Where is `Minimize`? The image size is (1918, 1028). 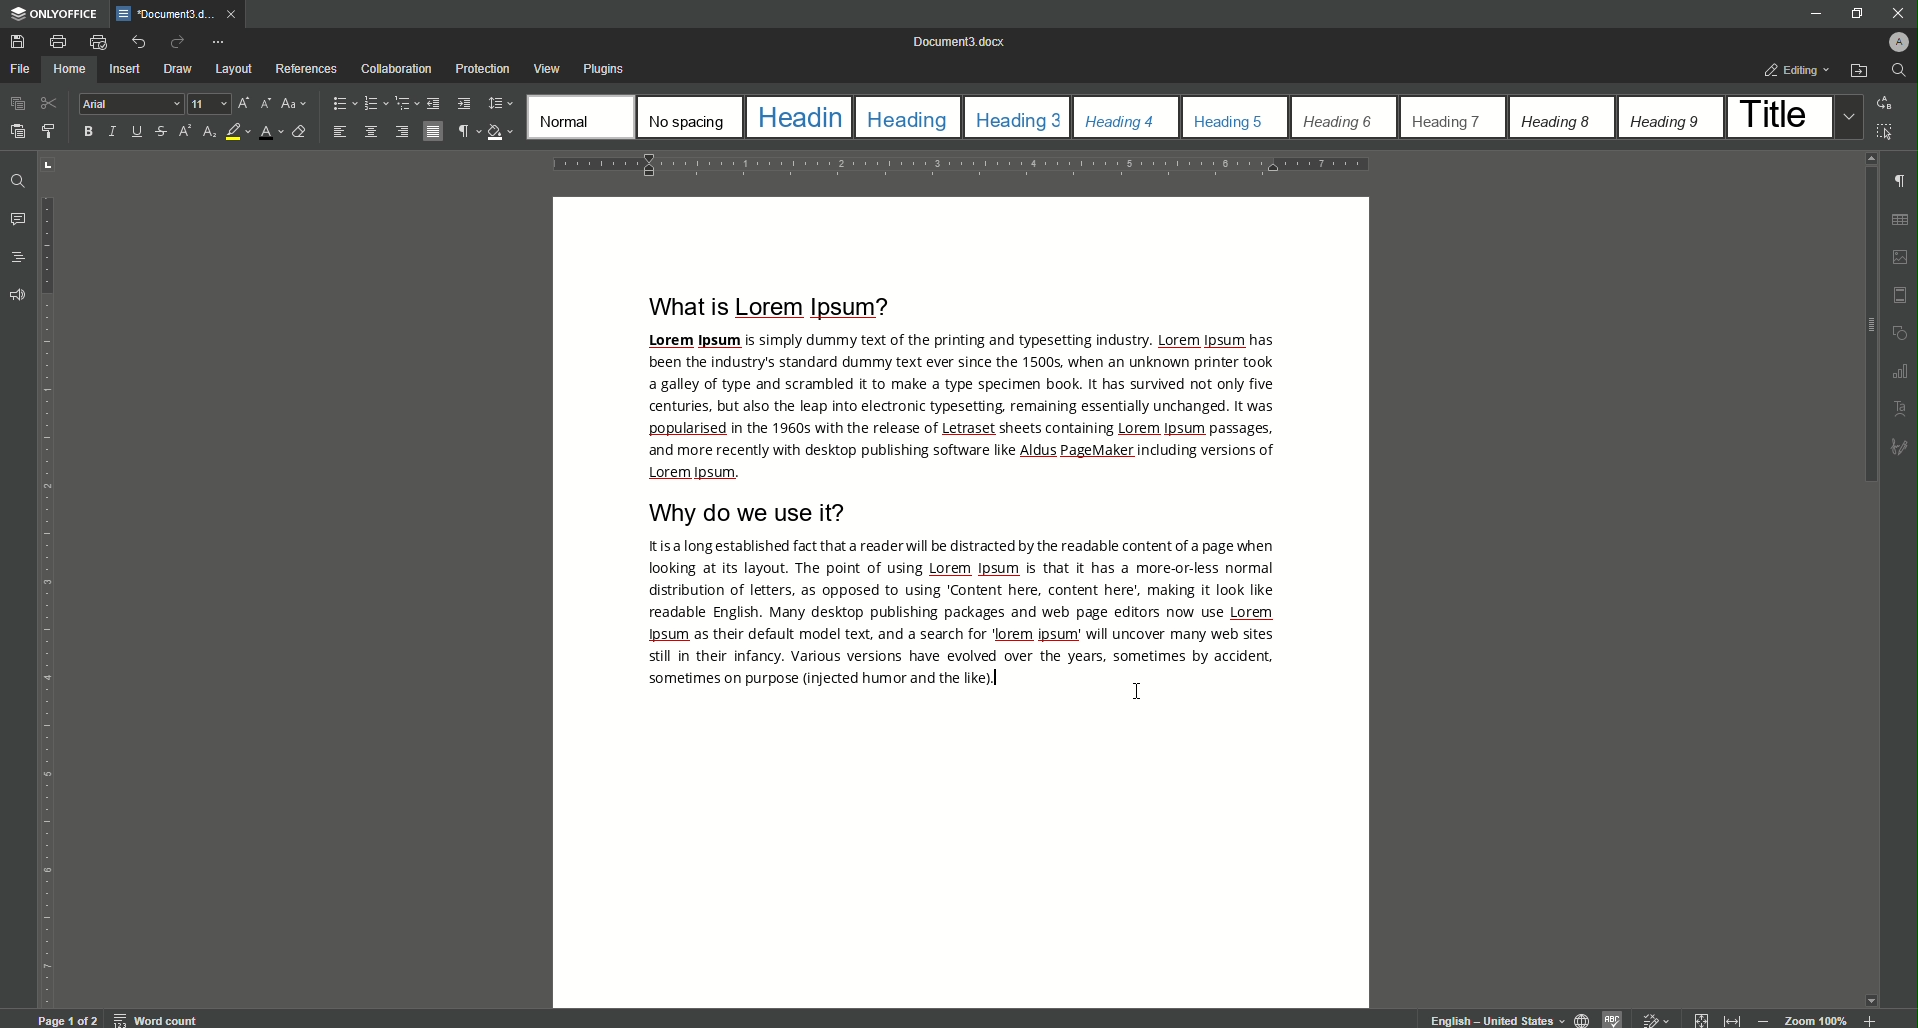
Minimize is located at coordinates (1808, 13).